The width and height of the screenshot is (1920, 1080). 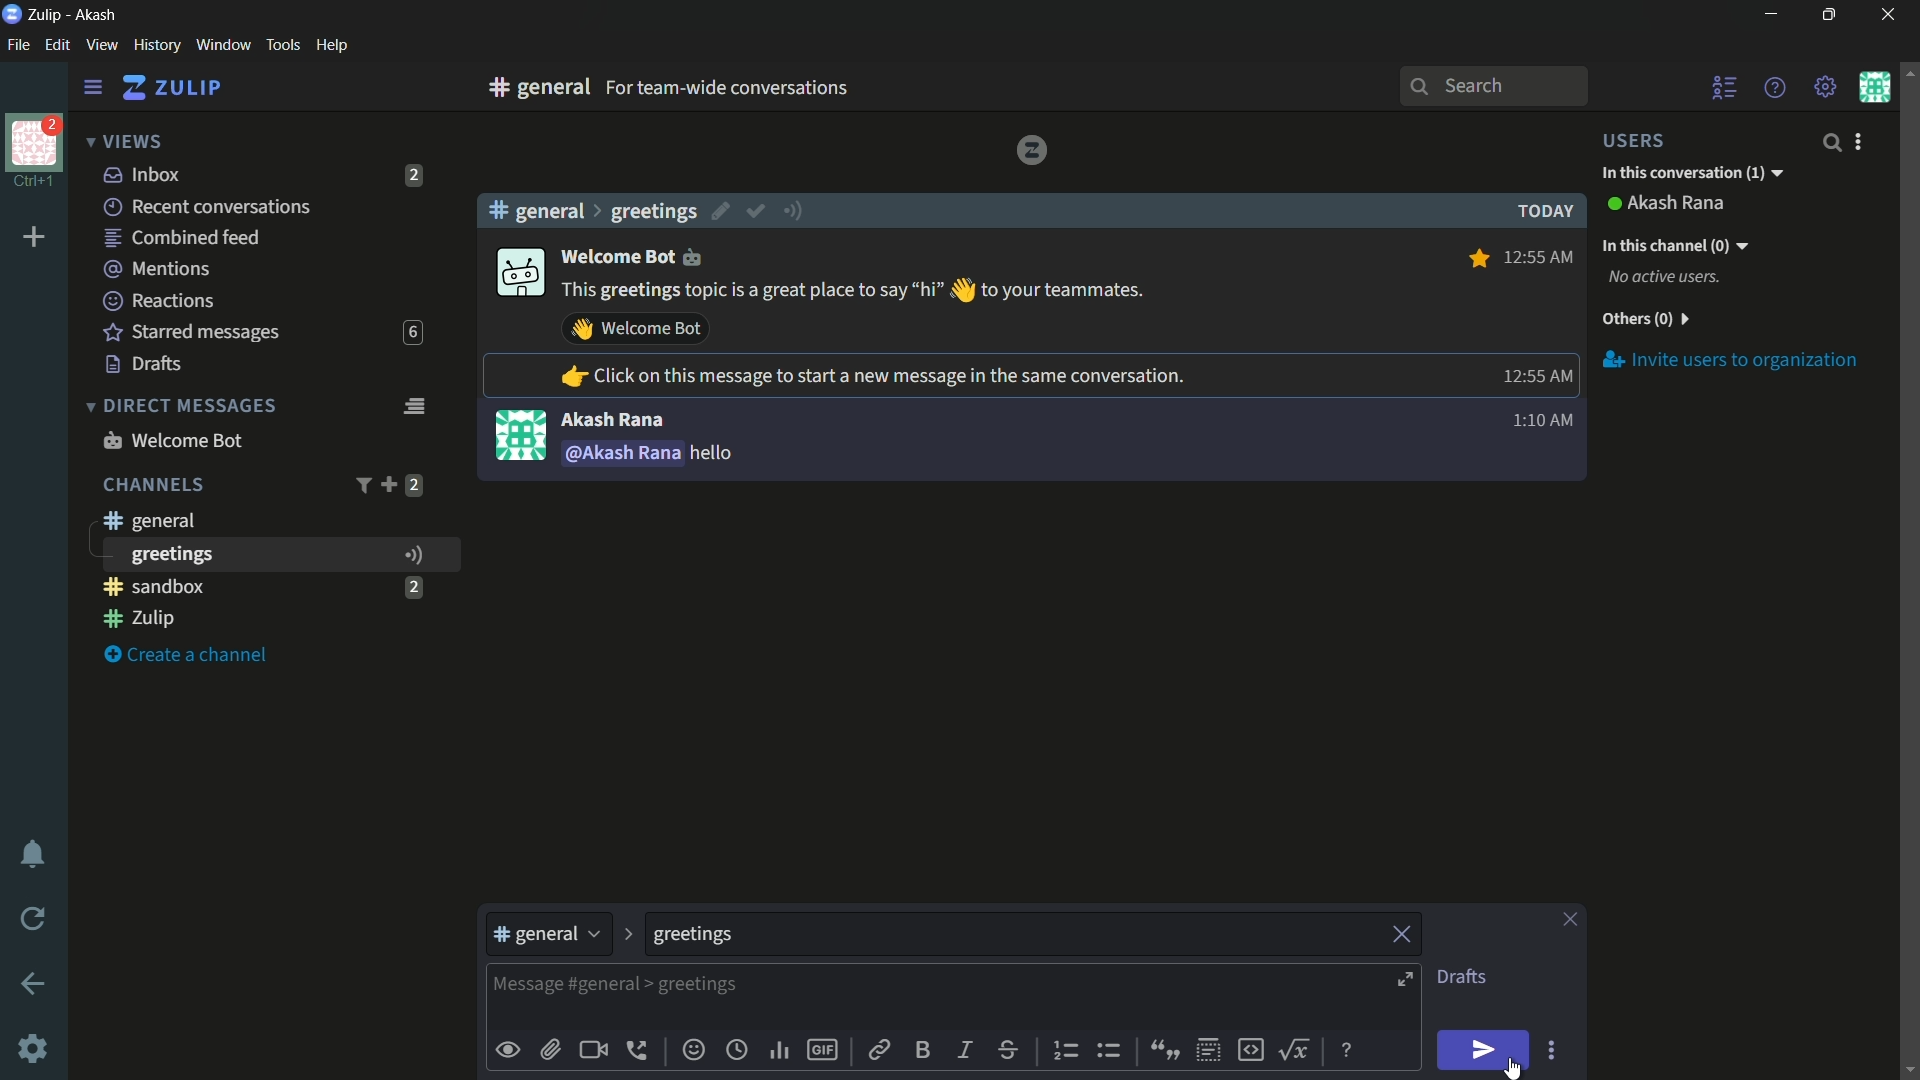 What do you see at coordinates (143, 174) in the screenshot?
I see `inbox` at bounding box center [143, 174].